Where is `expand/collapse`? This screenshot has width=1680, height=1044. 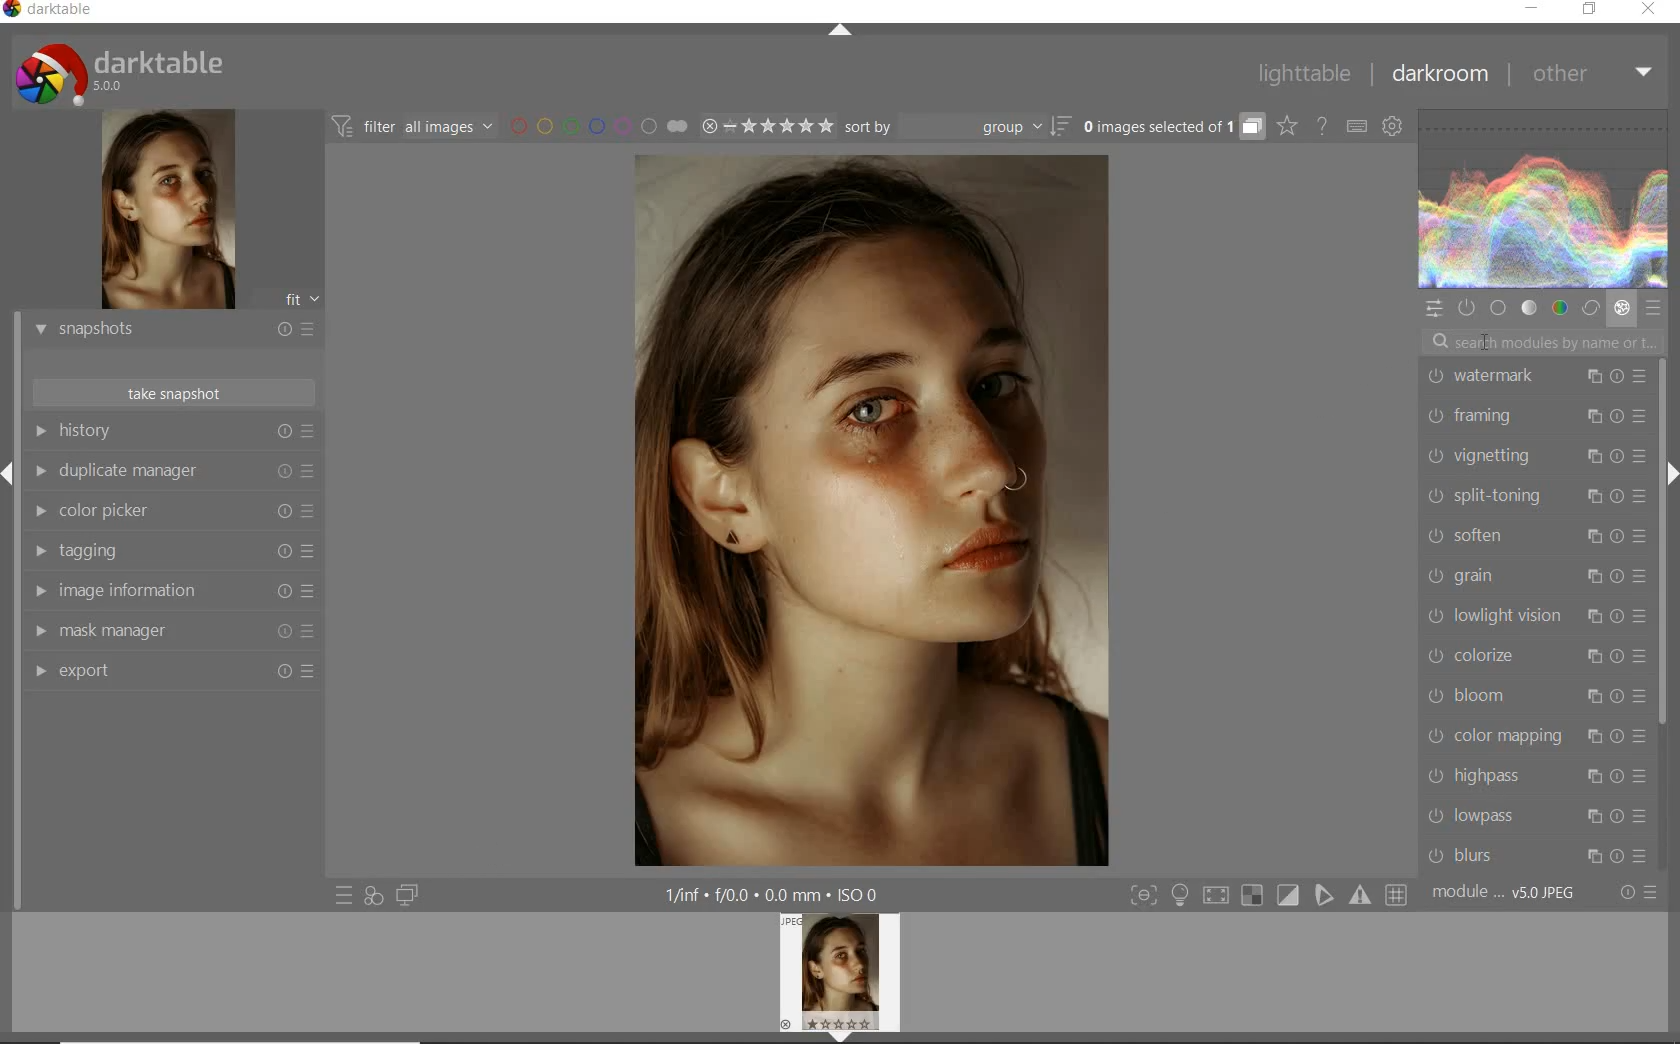 expand/collapse is located at coordinates (841, 34).